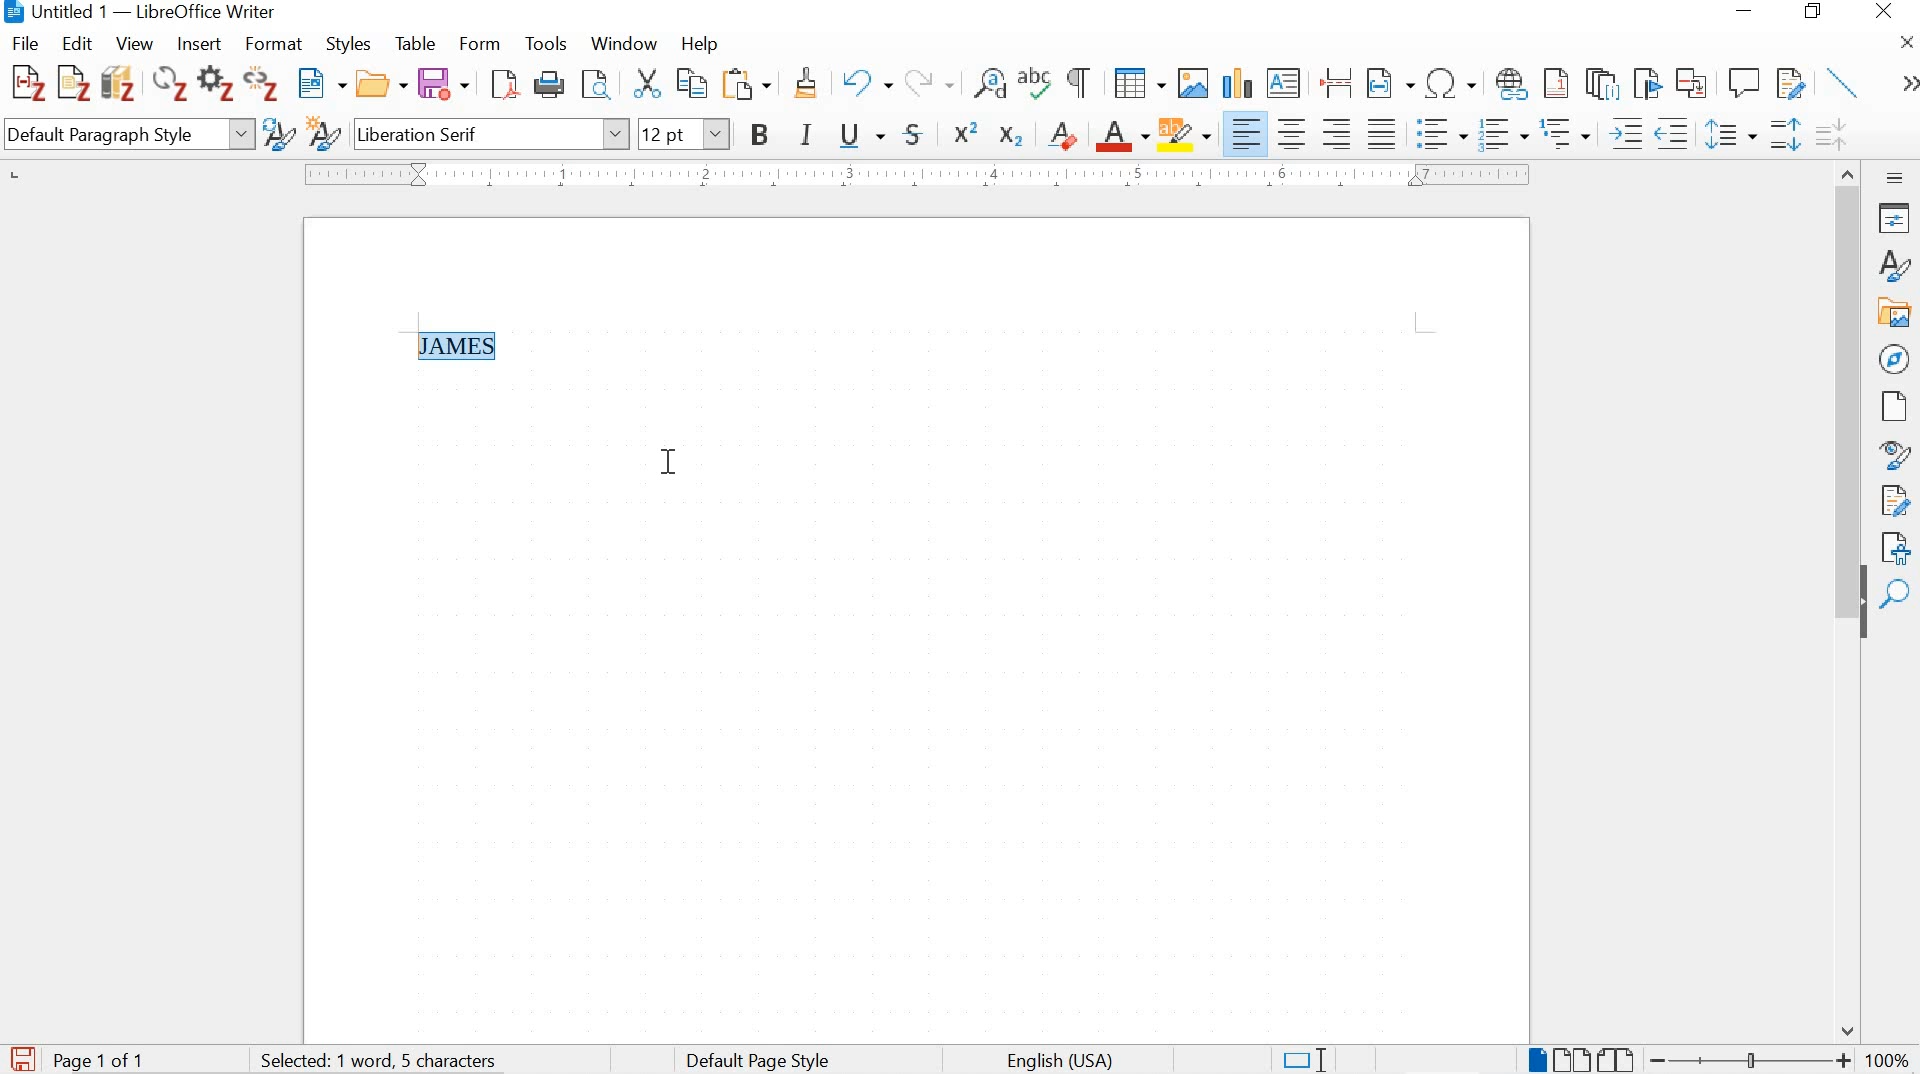 This screenshot has height=1074, width=1920. I want to click on insert field, so click(1390, 84).